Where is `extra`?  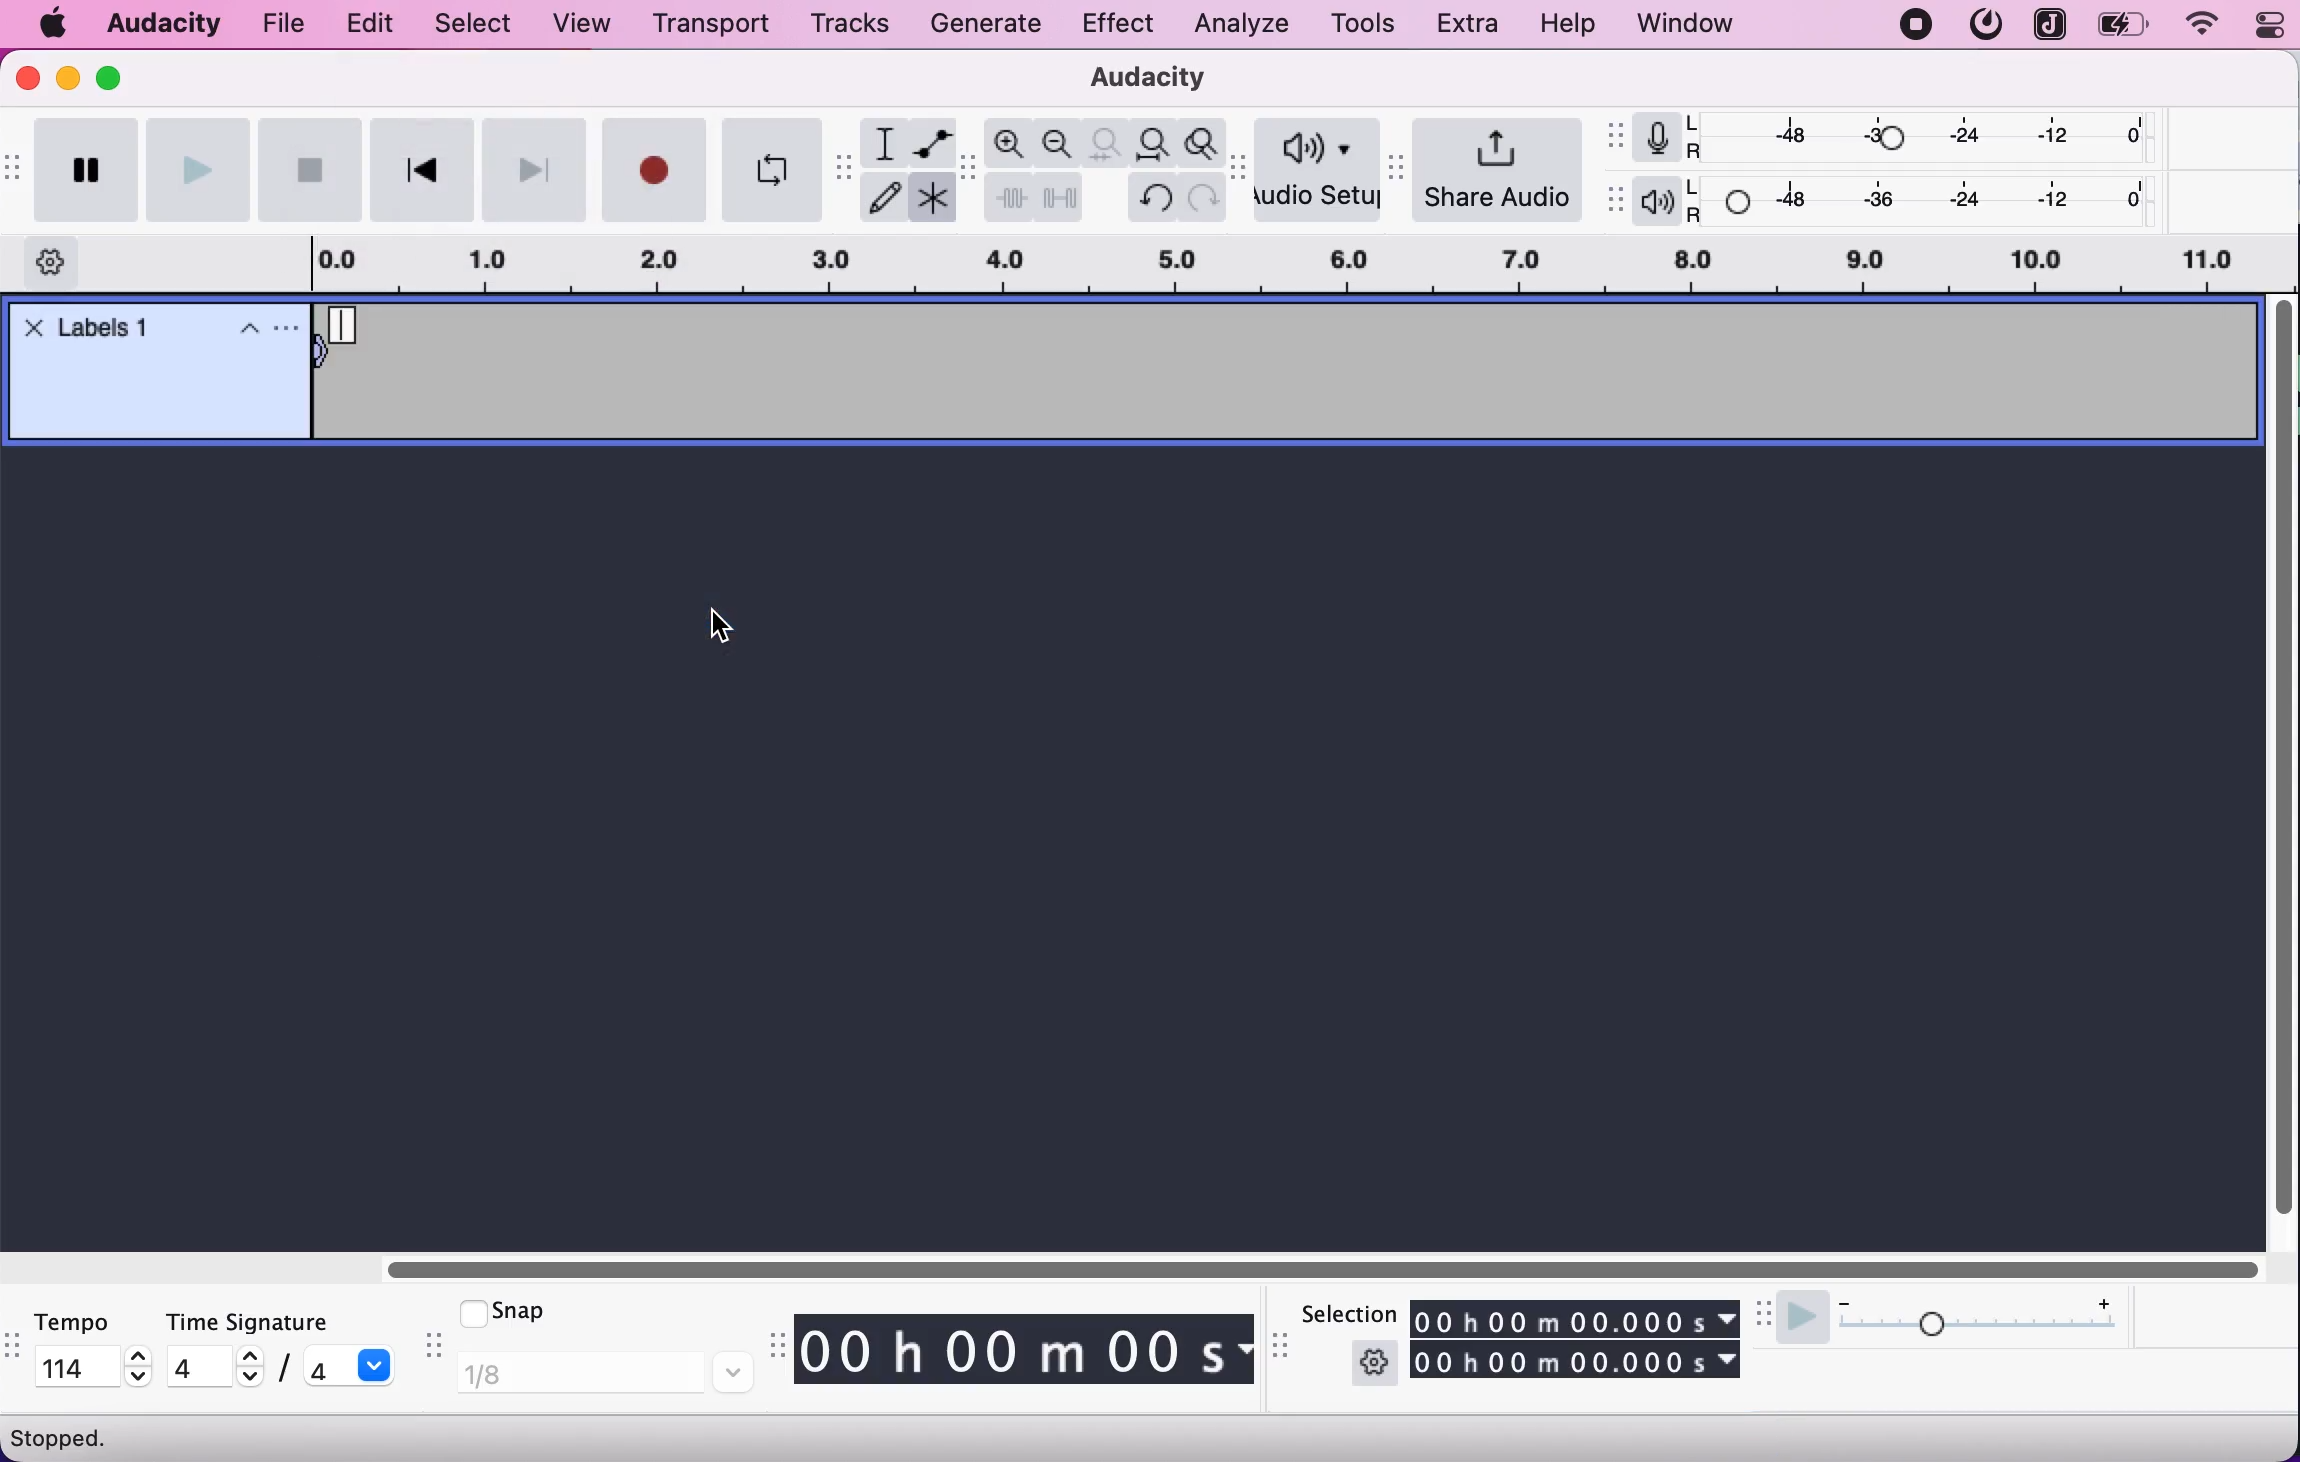 extra is located at coordinates (1471, 25).